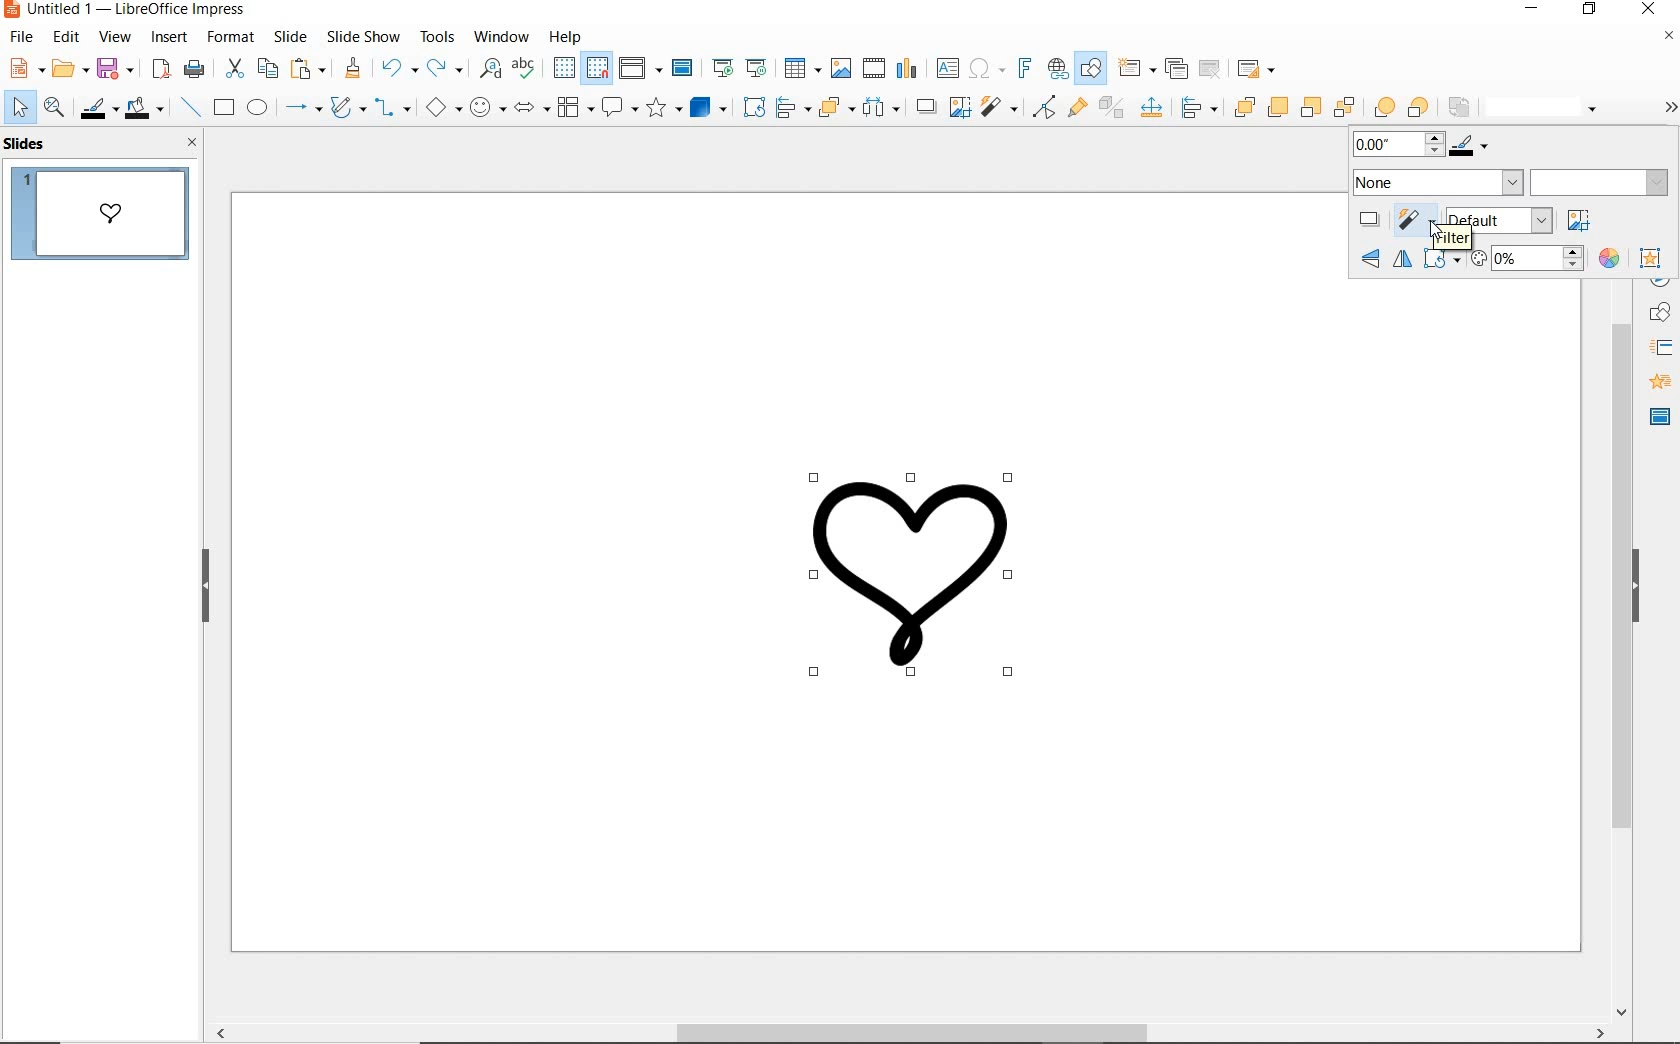  I want to click on shadow, so click(925, 104).